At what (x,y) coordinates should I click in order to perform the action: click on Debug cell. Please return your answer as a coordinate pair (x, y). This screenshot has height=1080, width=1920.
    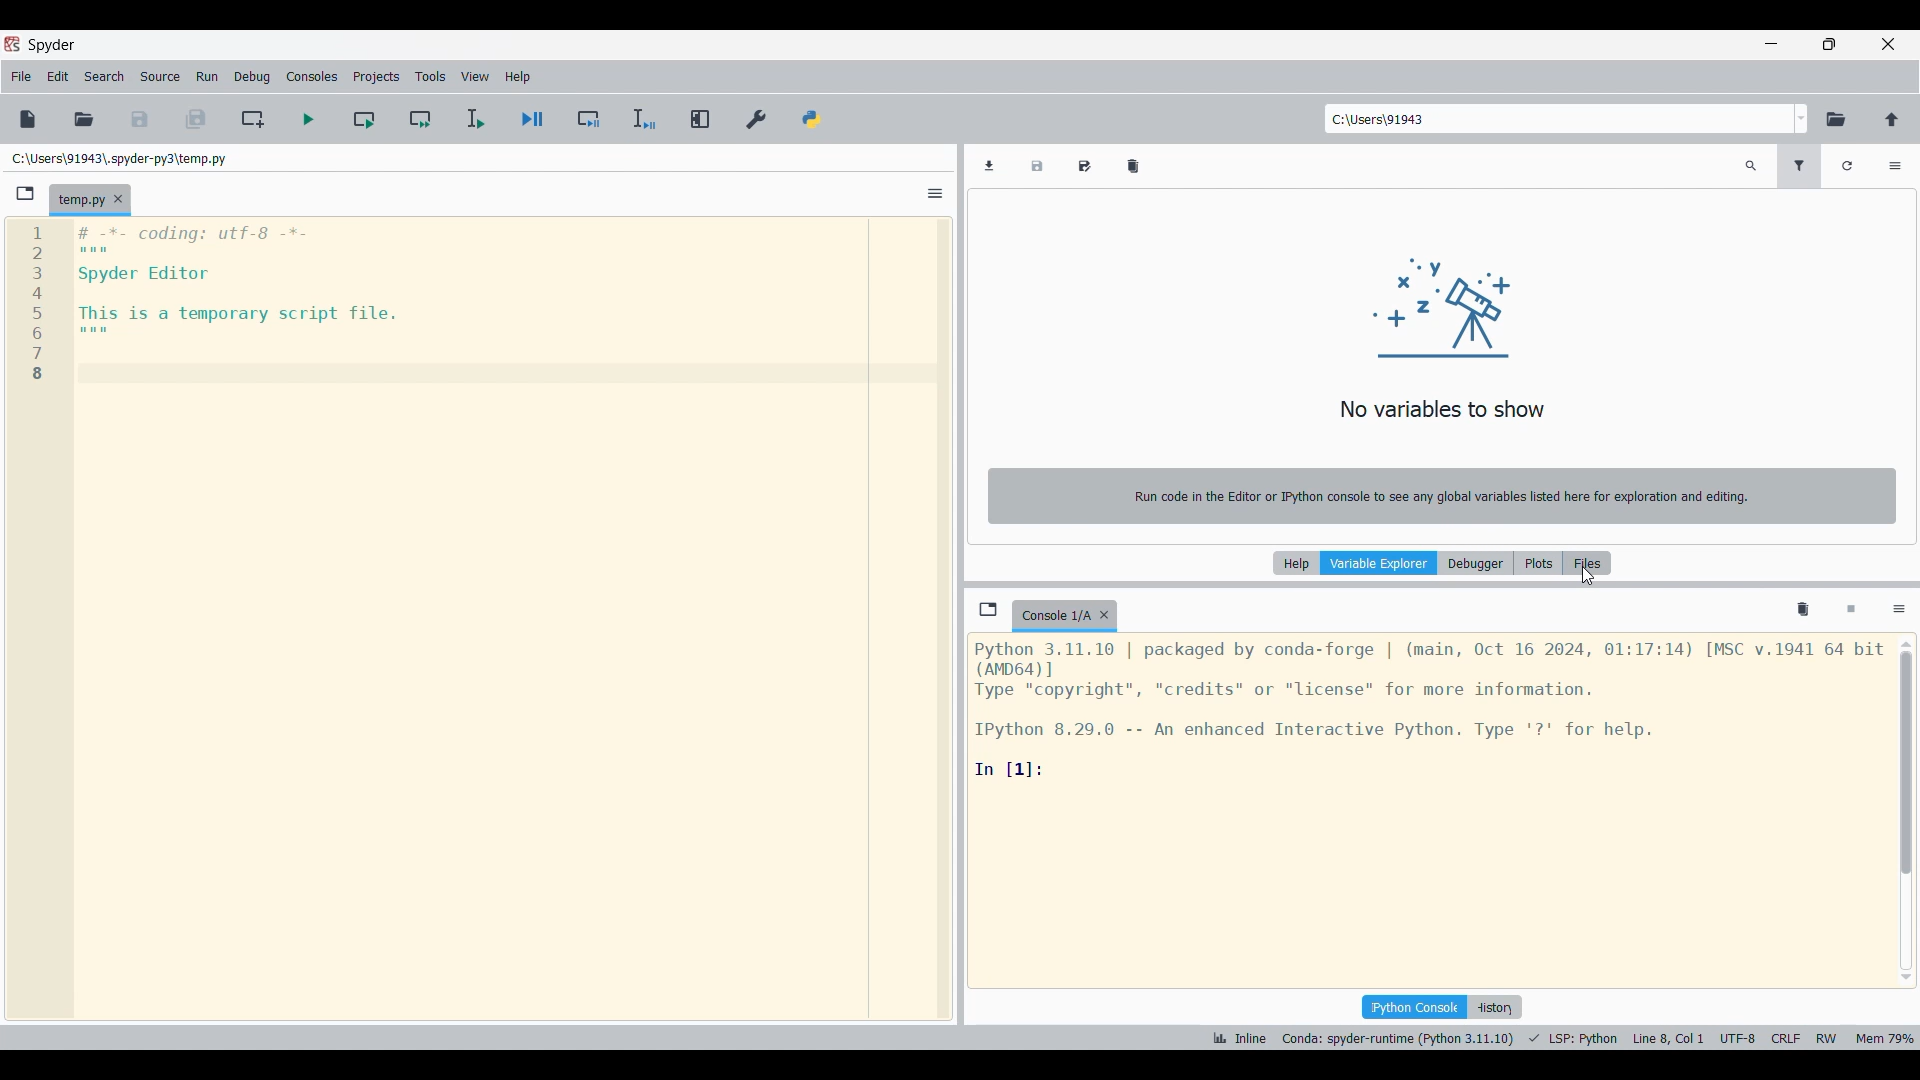
    Looking at the image, I should click on (589, 118).